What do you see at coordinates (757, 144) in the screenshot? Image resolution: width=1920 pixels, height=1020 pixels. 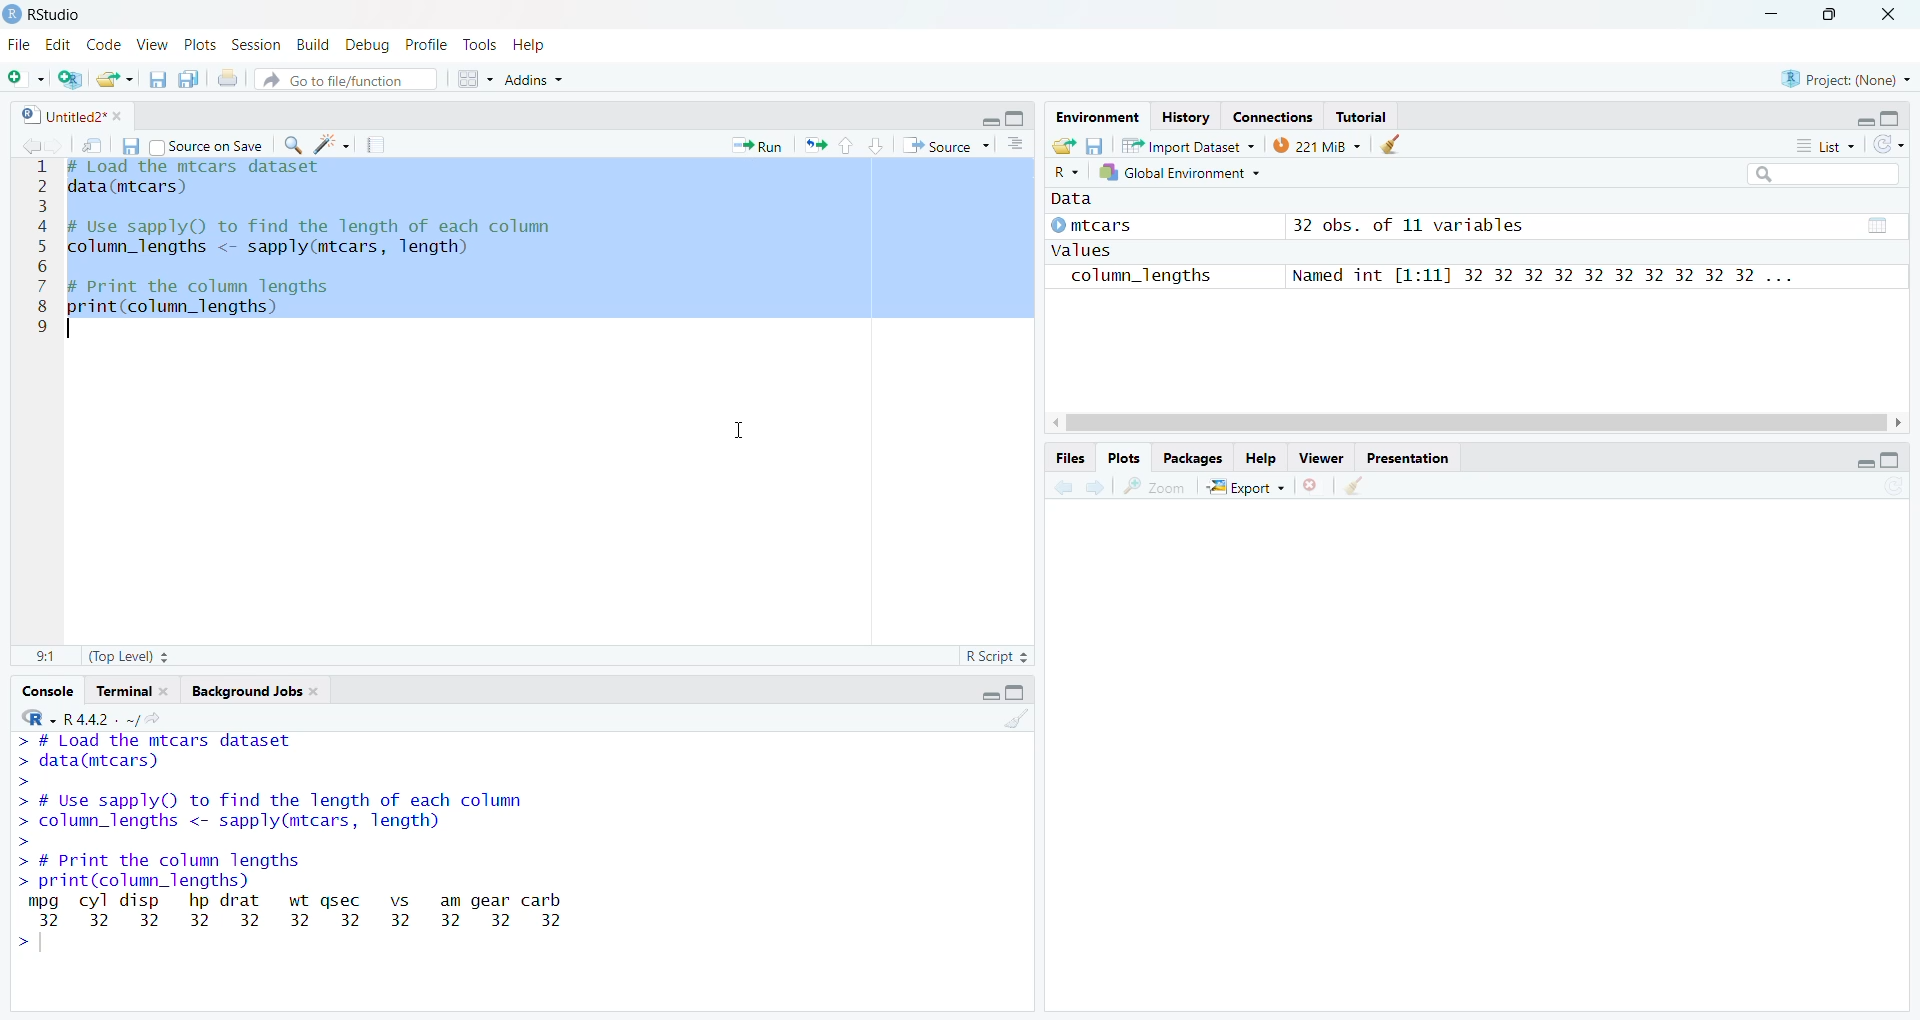 I see `Run current line or section` at bounding box center [757, 144].